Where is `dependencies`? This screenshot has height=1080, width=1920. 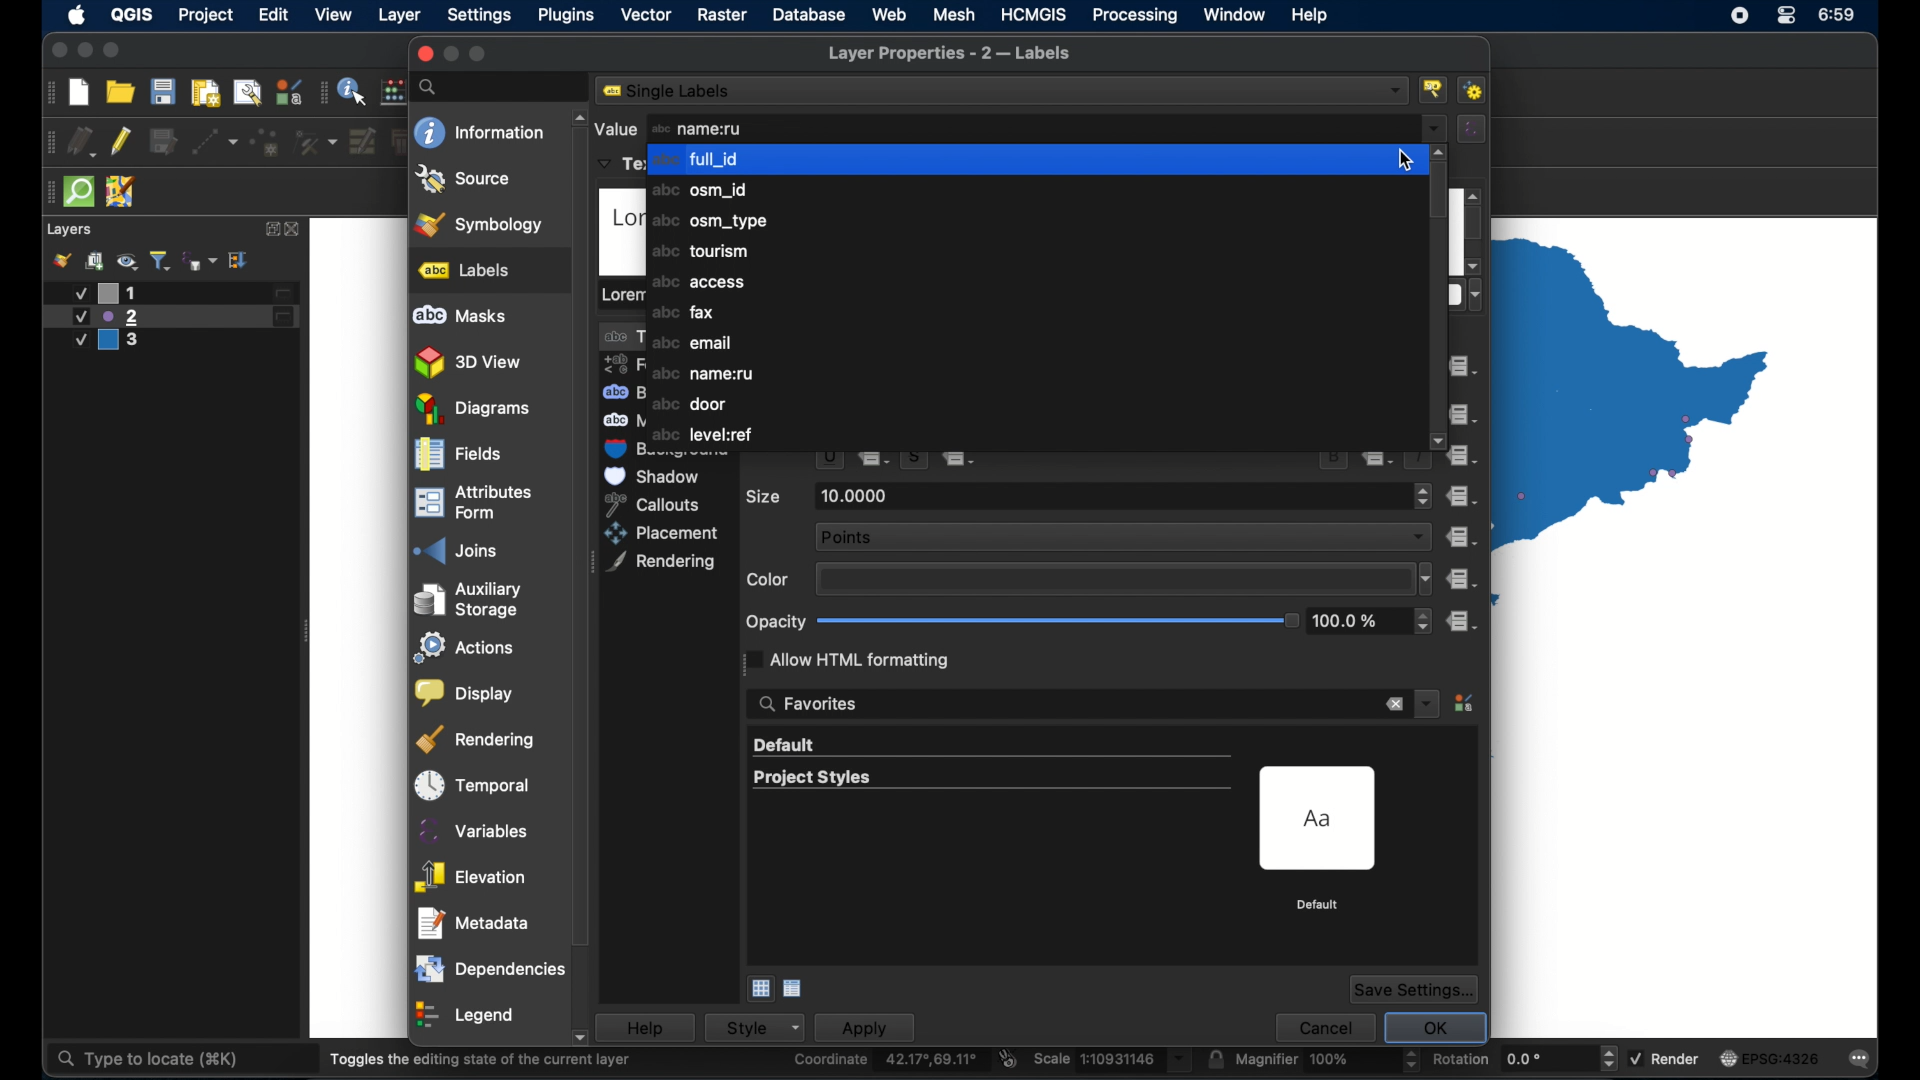 dependencies is located at coordinates (489, 965).